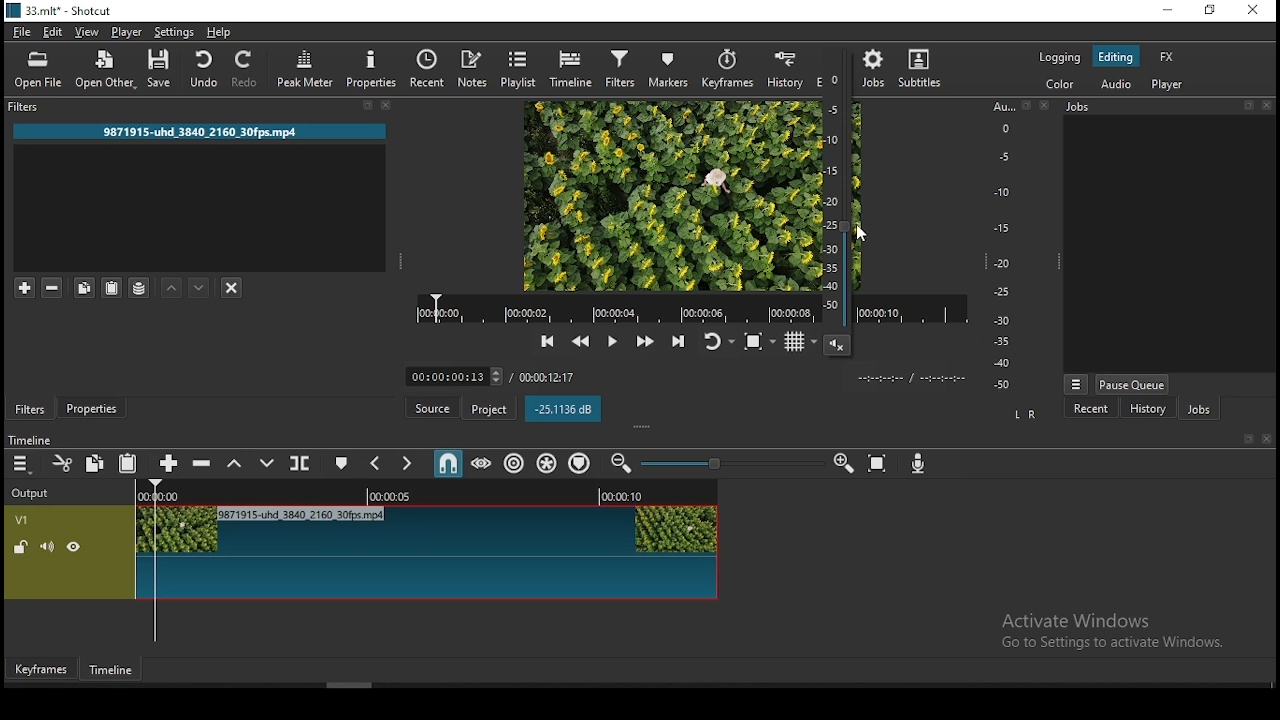  I want to click on markers, so click(667, 68).